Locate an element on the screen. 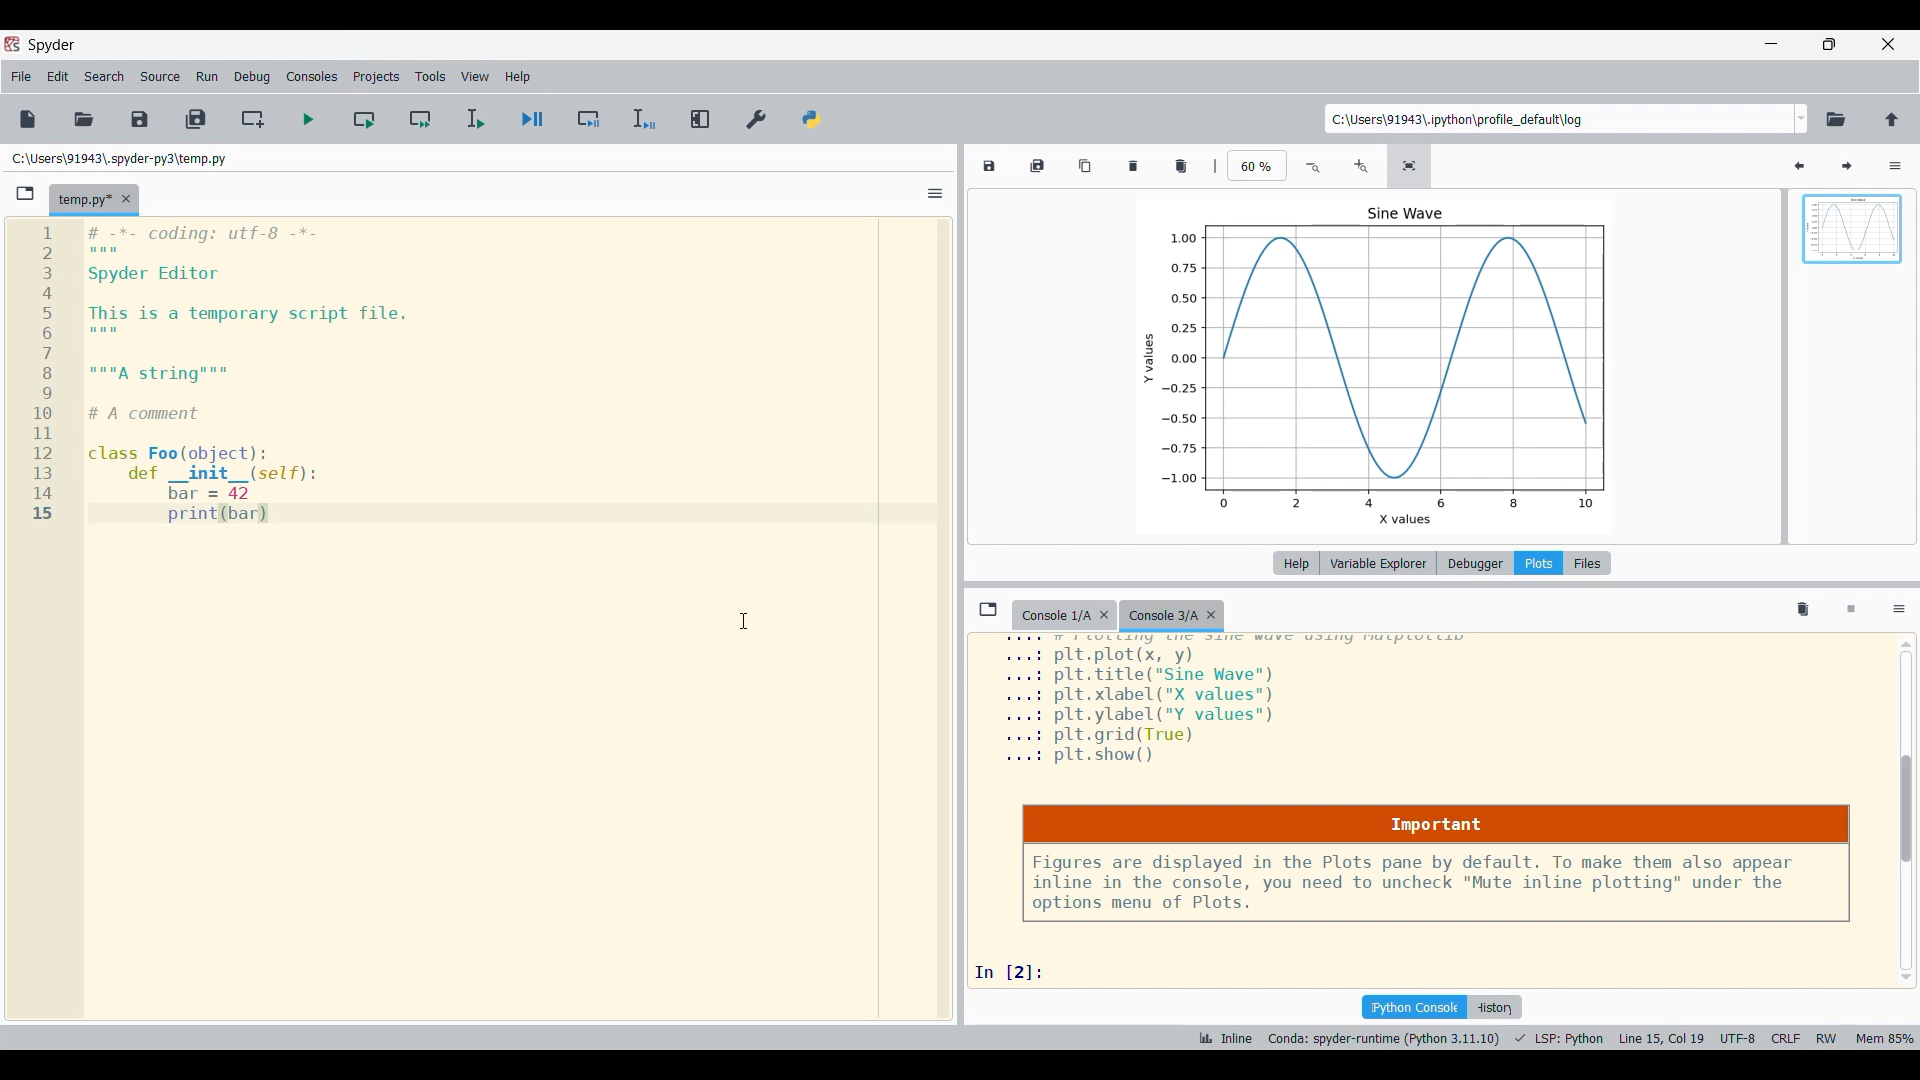  Zoom in is located at coordinates (1360, 167).